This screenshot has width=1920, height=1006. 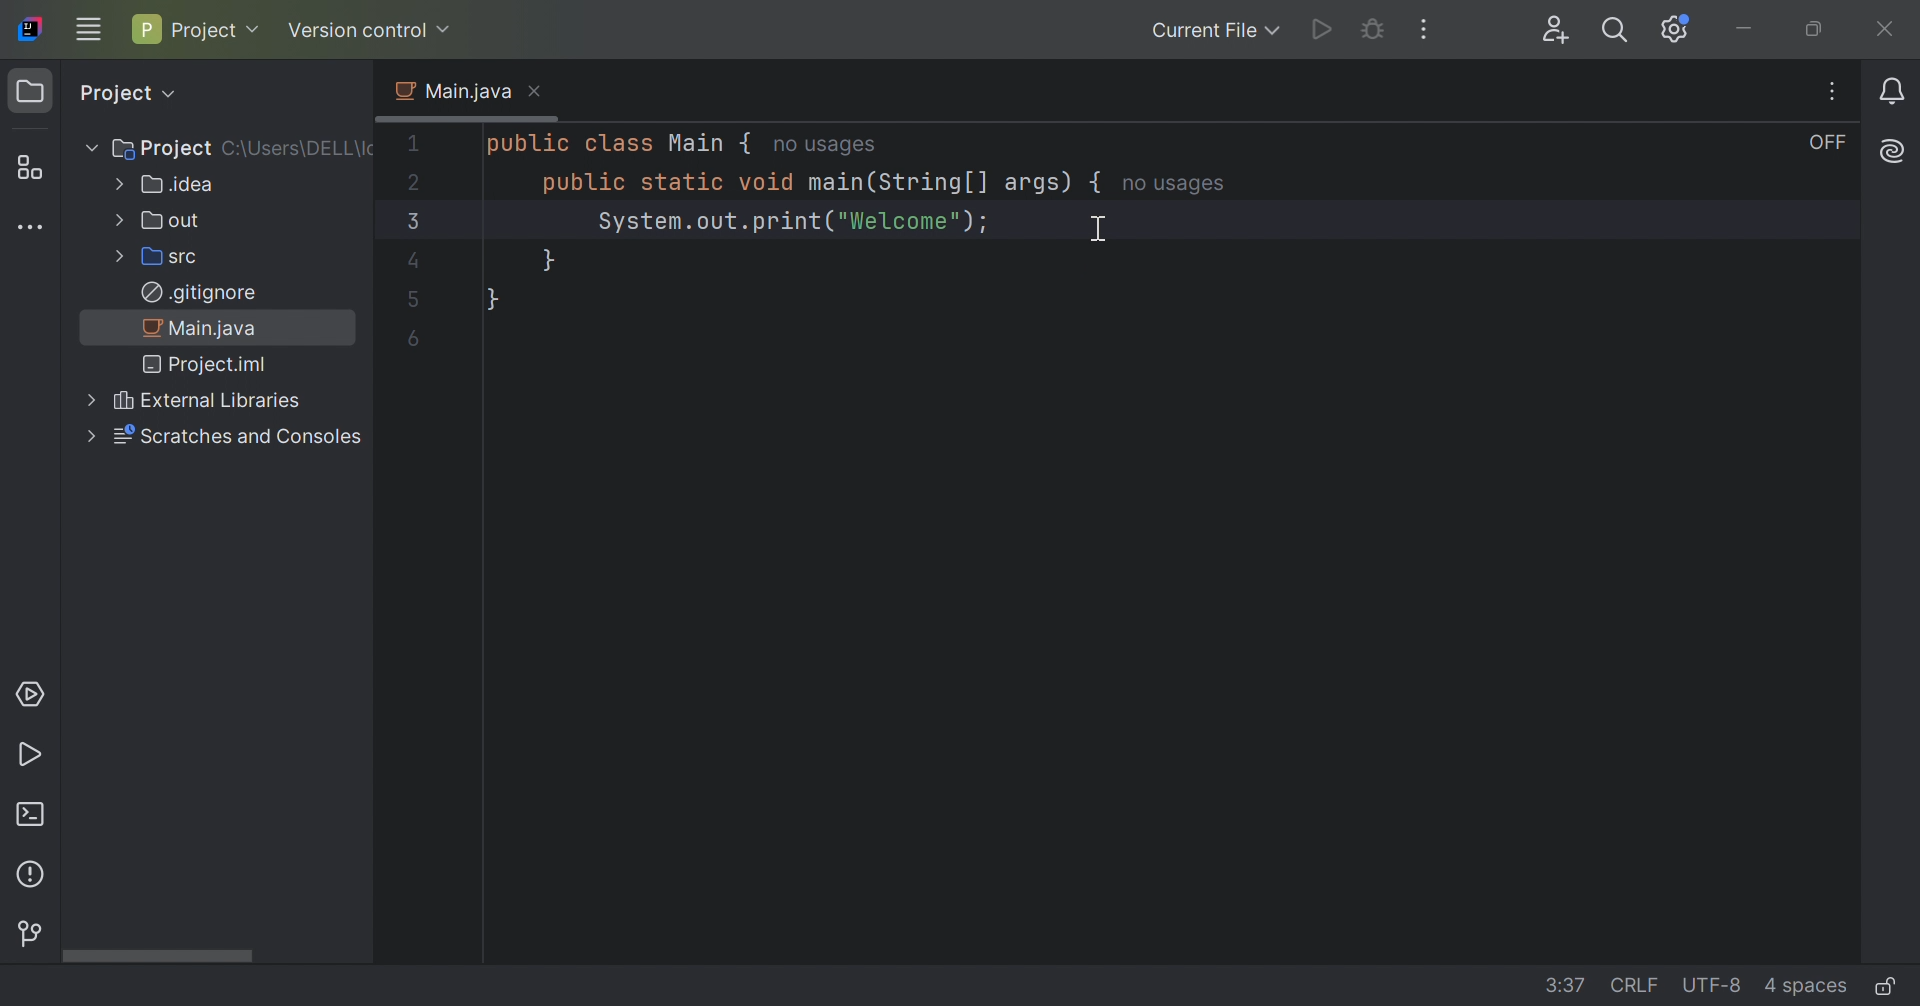 What do you see at coordinates (144, 29) in the screenshot?
I see `P` at bounding box center [144, 29].